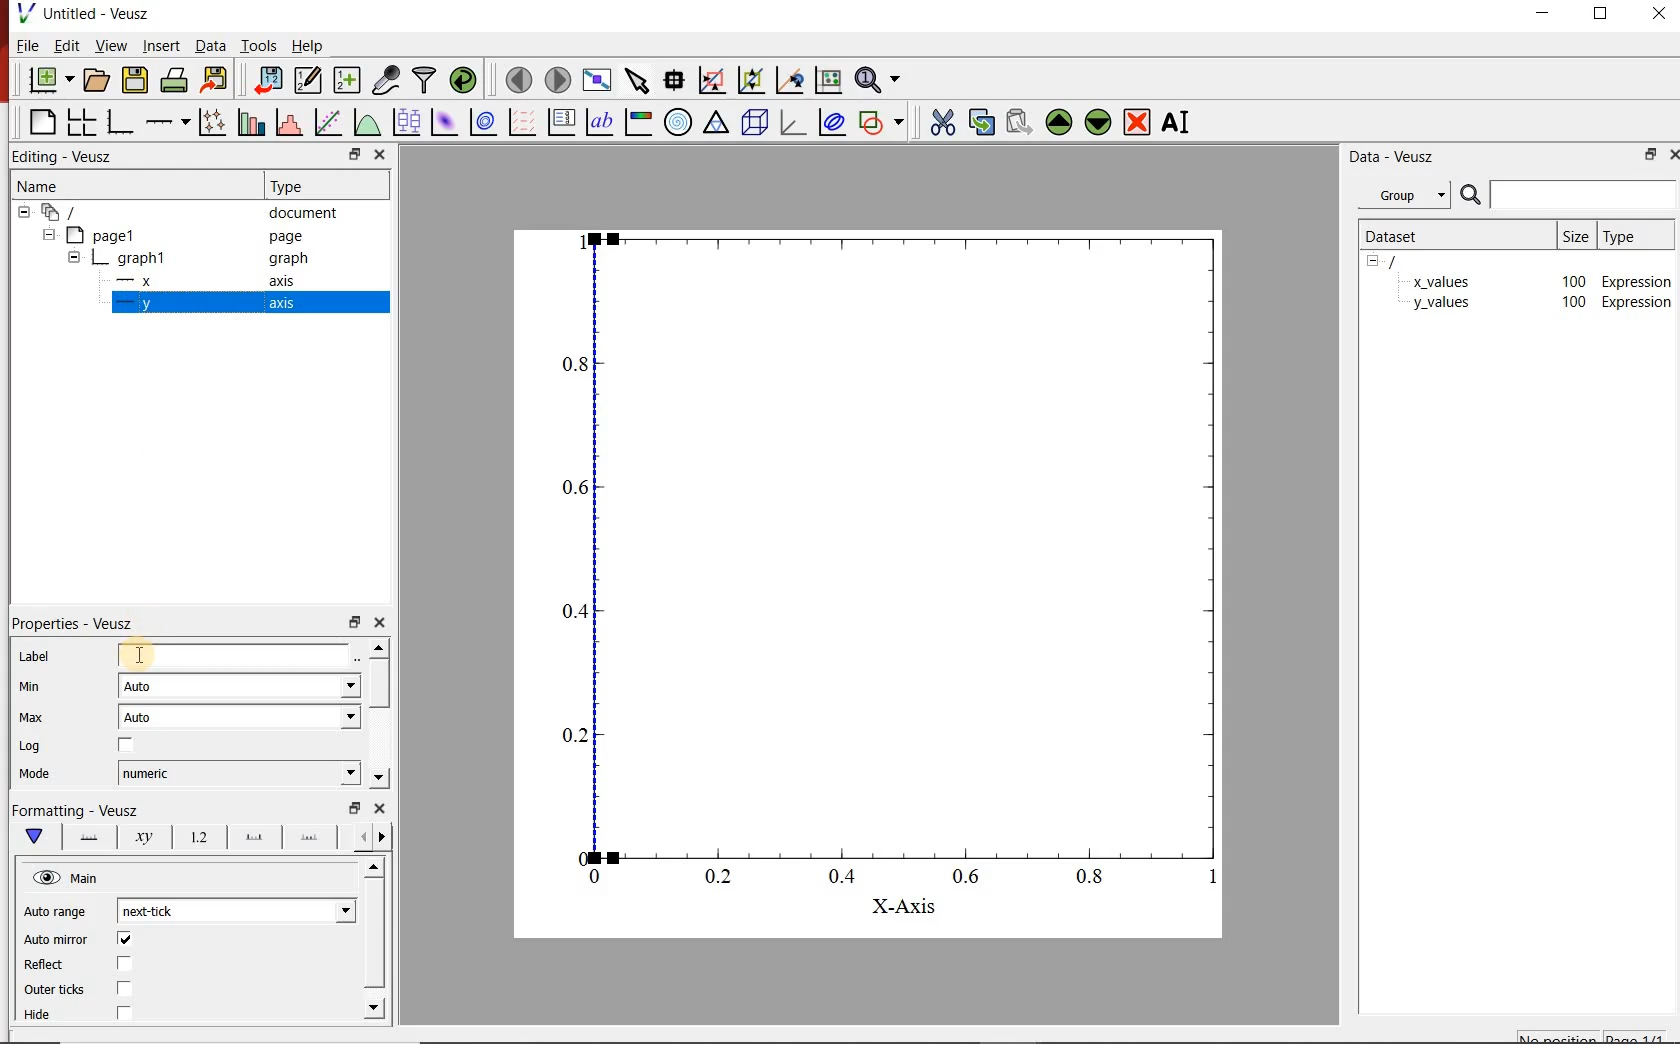  What do you see at coordinates (354, 807) in the screenshot?
I see `restore down` at bounding box center [354, 807].